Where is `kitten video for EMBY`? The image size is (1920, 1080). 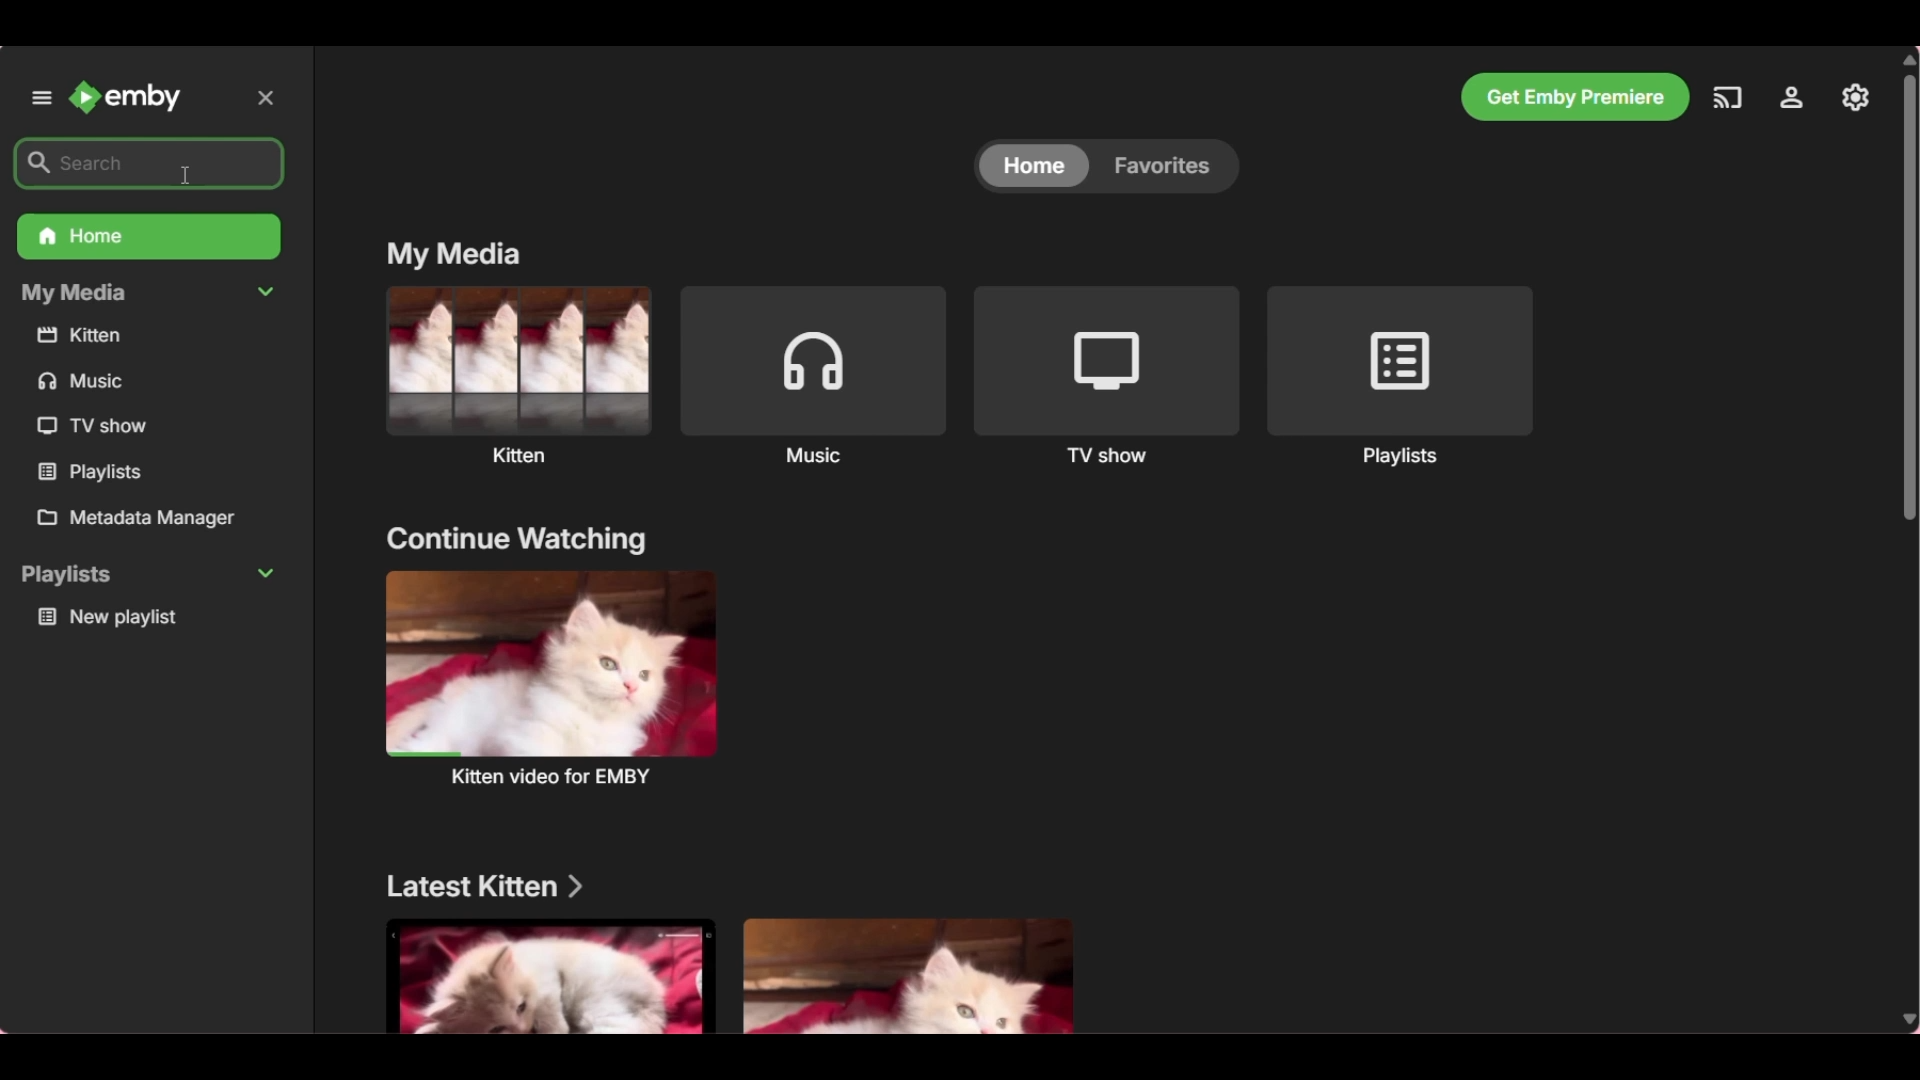
kitten video for EMBY is located at coordinates (550, 677).